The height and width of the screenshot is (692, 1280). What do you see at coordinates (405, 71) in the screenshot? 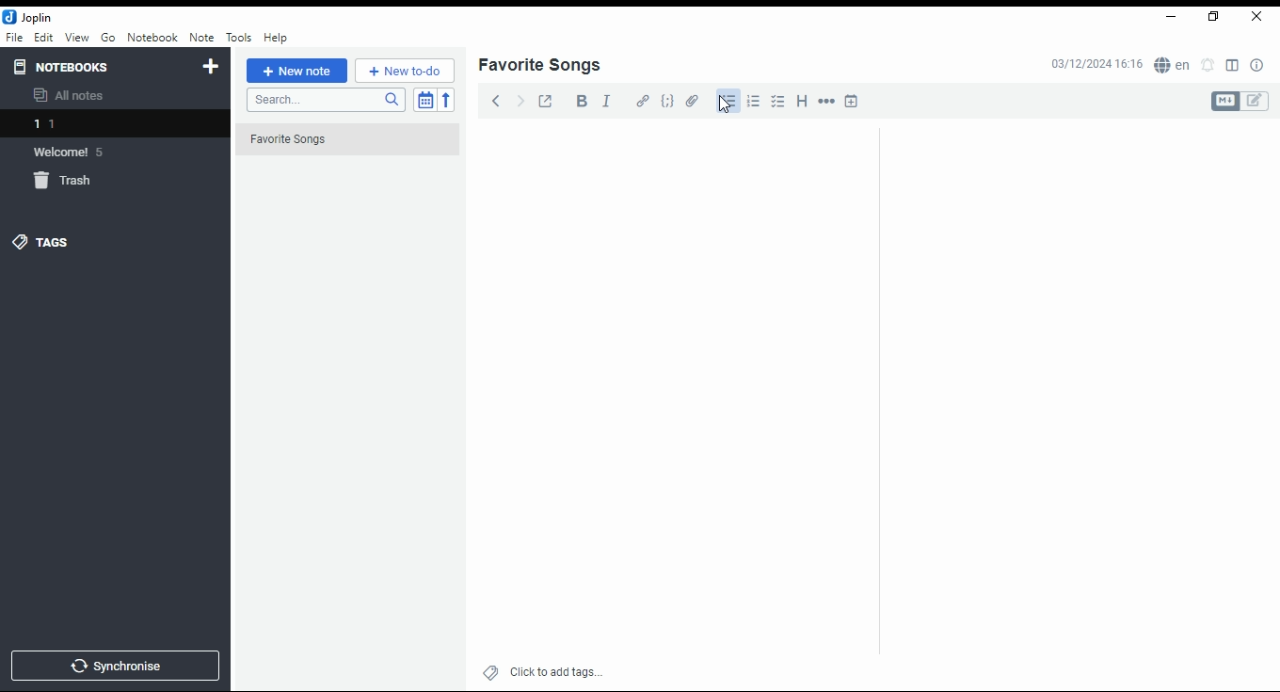
I see `New to-do` at bounding box center [405, 71].